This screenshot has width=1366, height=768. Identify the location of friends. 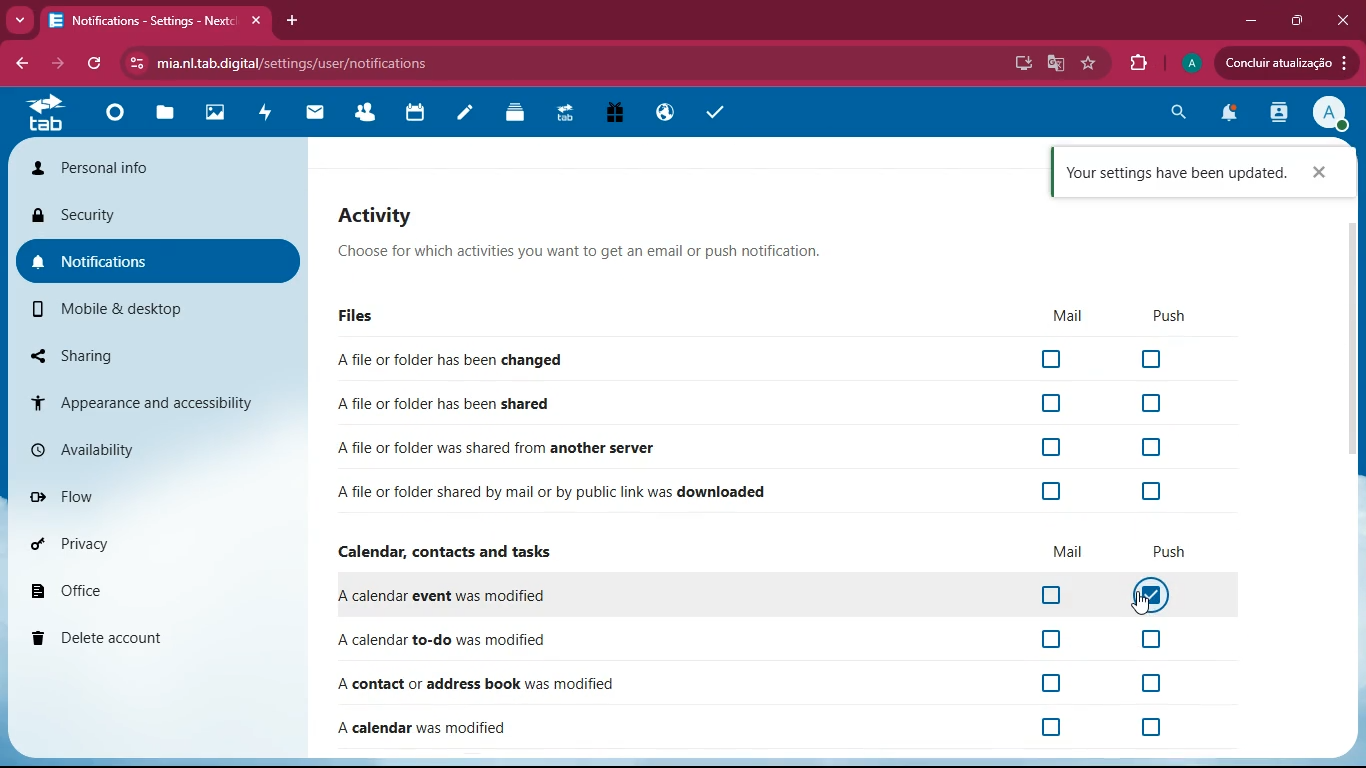
(366, 109).